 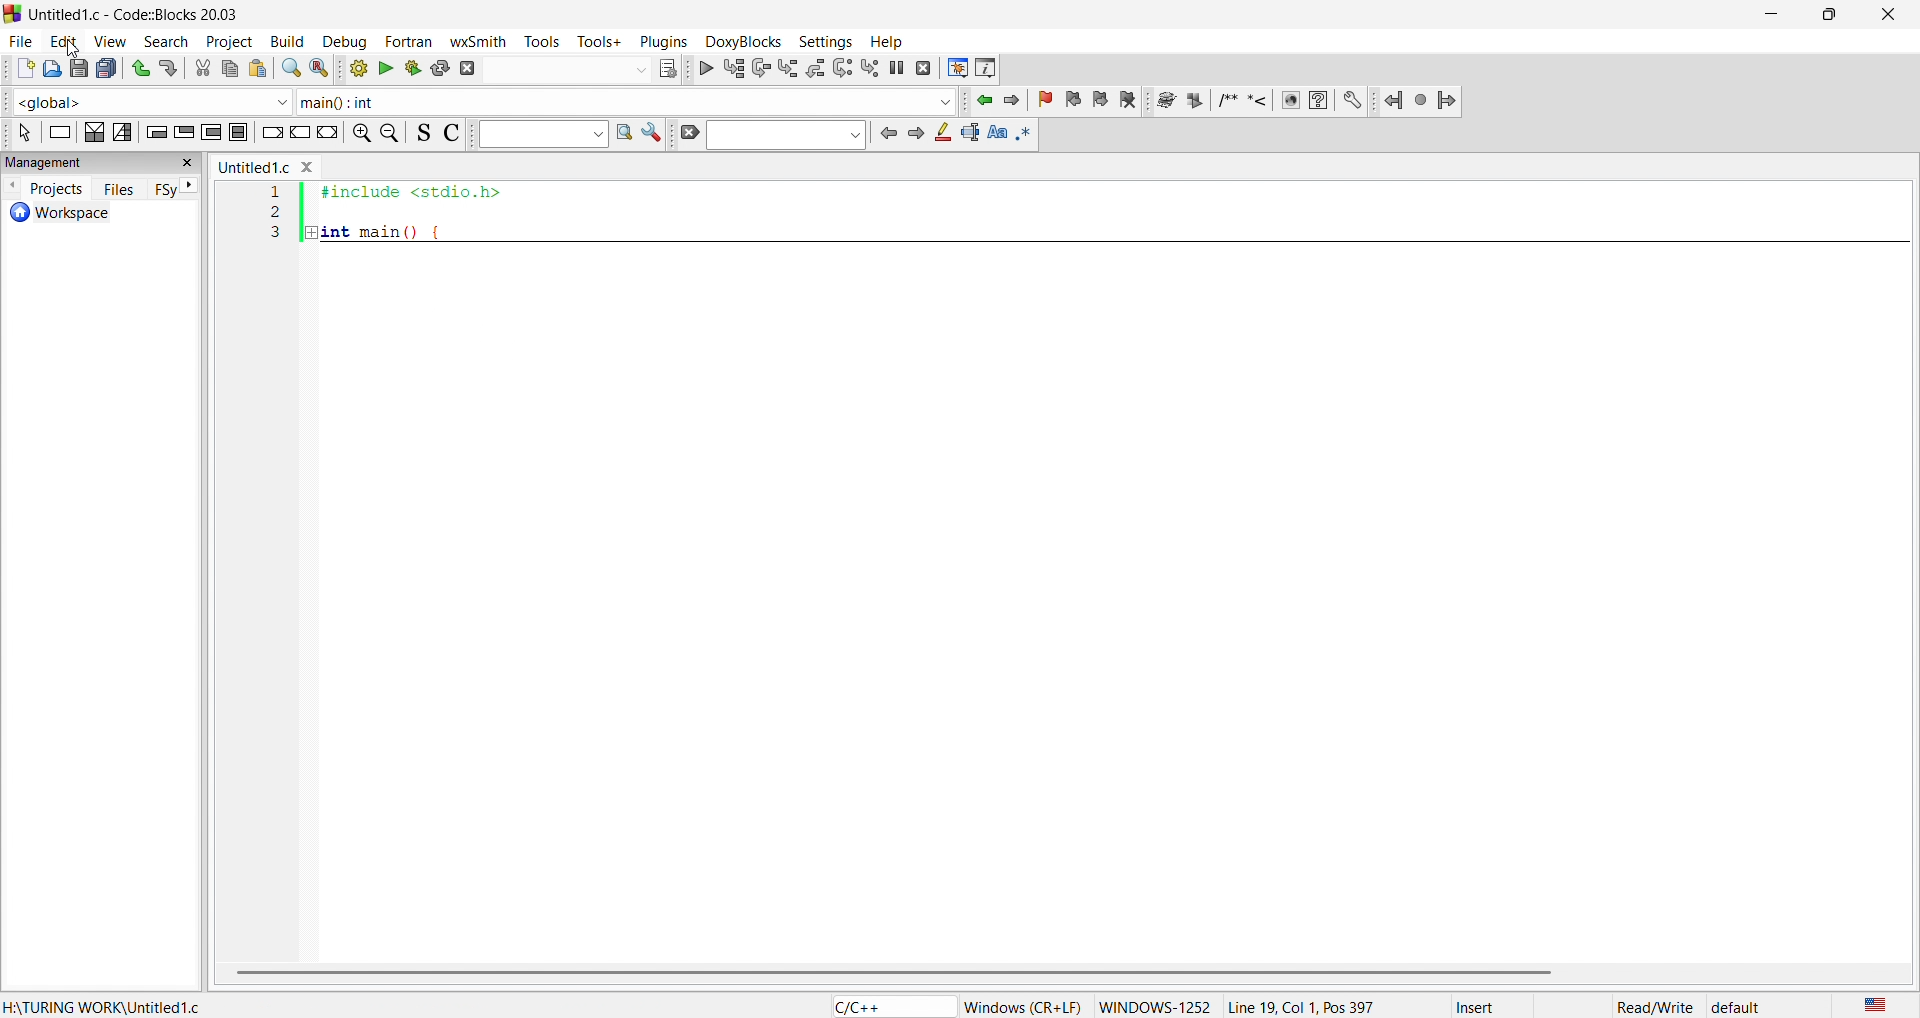 I want to click on next , so click(x=914, y=133).